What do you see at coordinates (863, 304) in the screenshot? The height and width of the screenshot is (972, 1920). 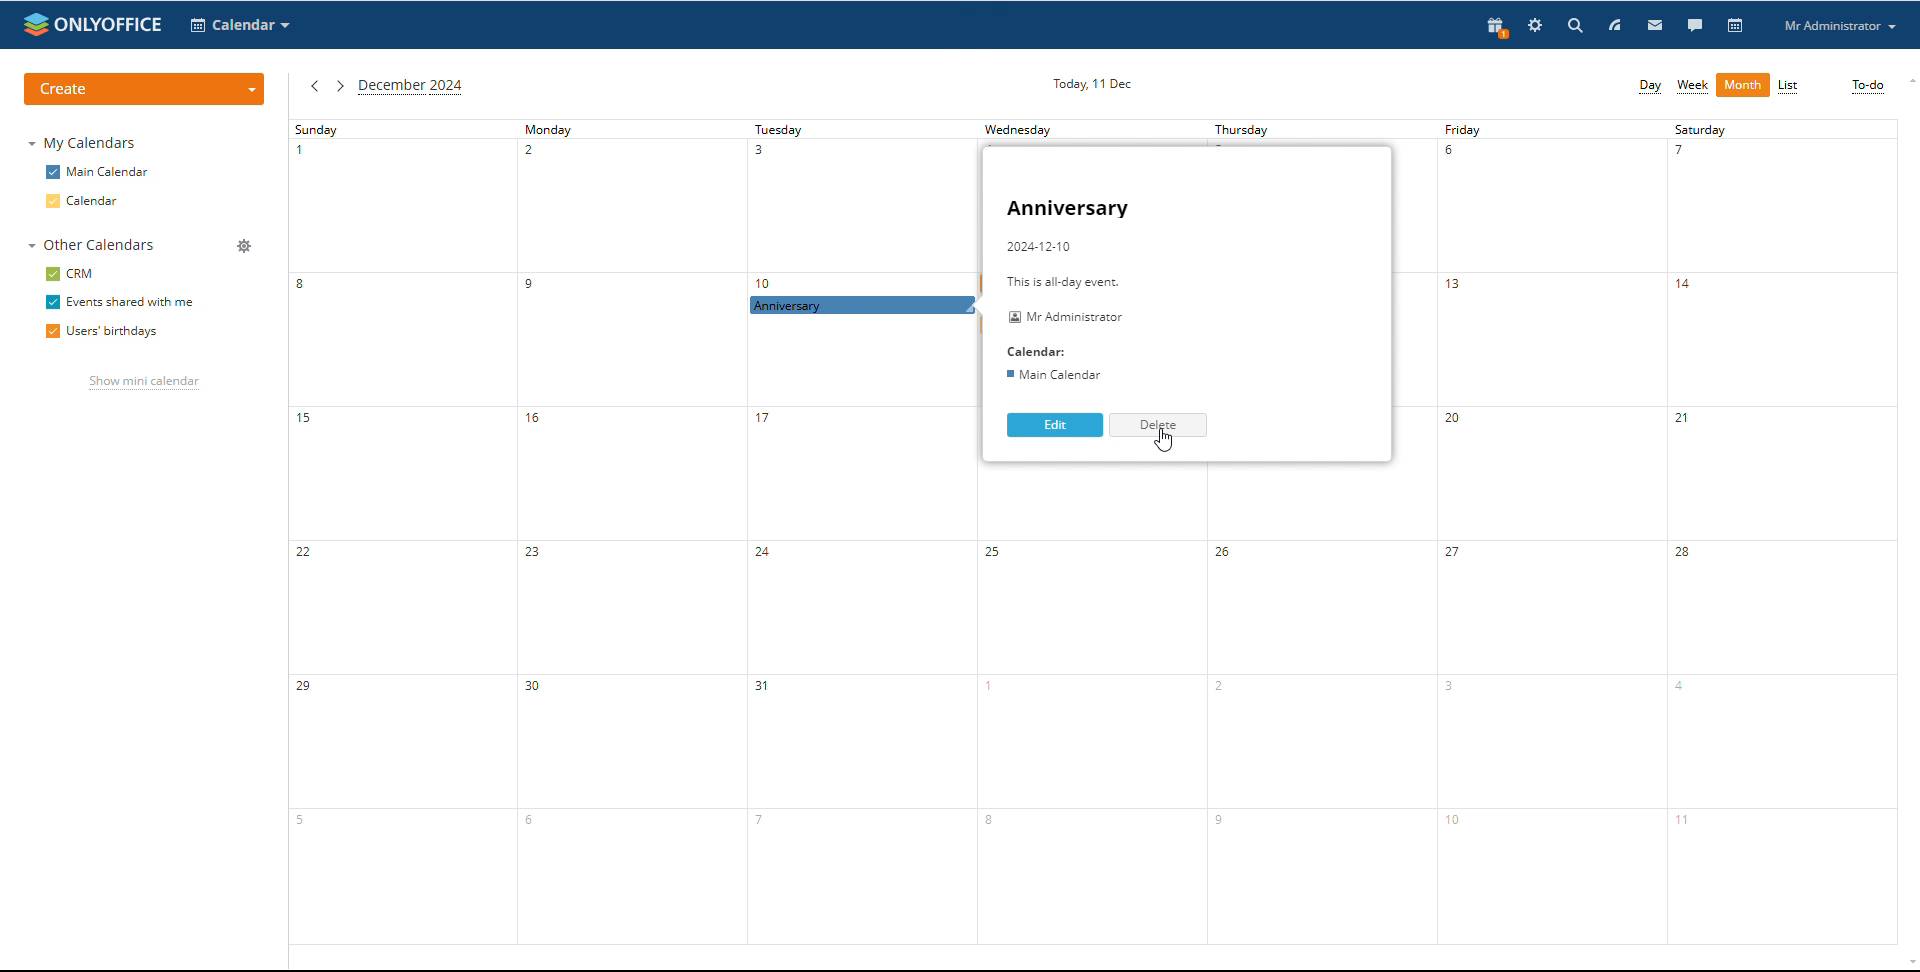 I see `recurring event` at bounding box center [863, 304].